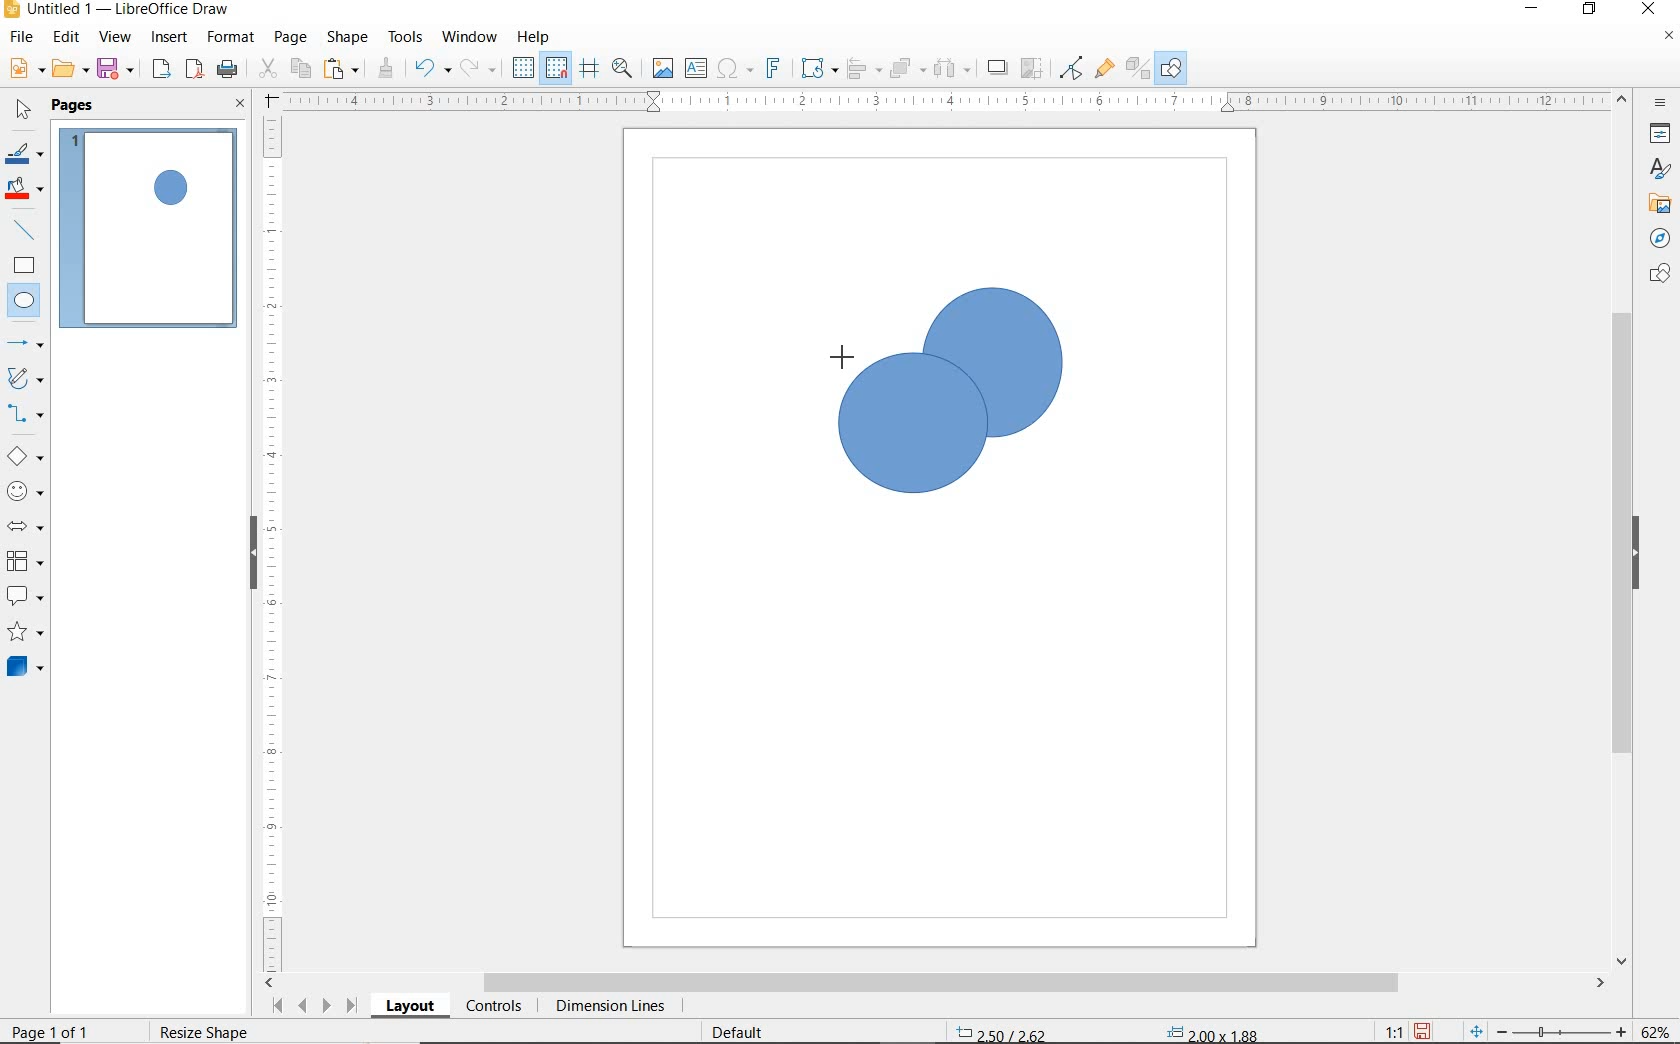  Describe the element at coordinates (555, 68) in the screenshot. I see `SNAP TO GRID` at that location.